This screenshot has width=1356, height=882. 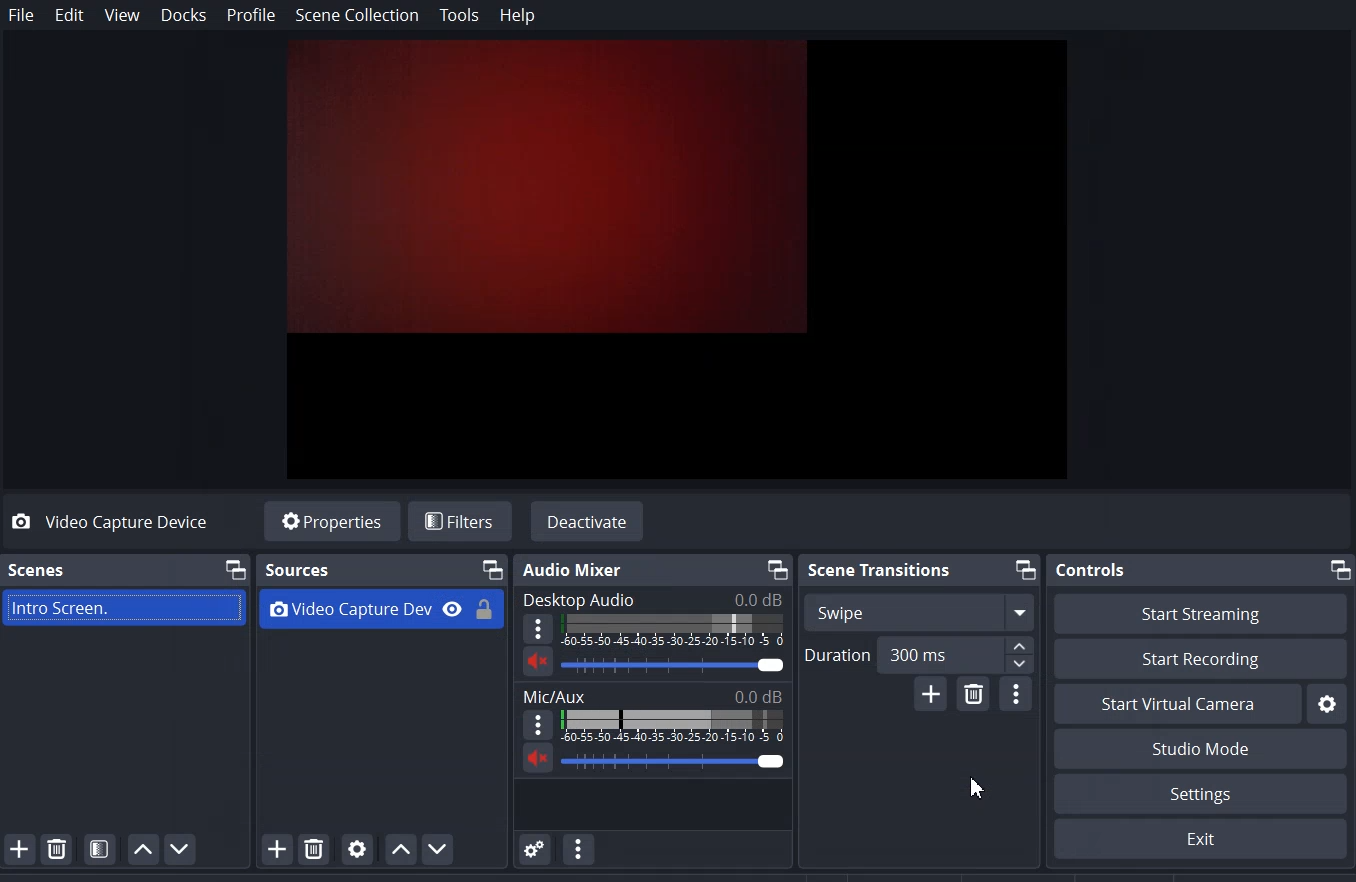 What do you see at coordinates (1201, 794) in the screenshot?
I see `Settings` at bounding box center [1201, 794].